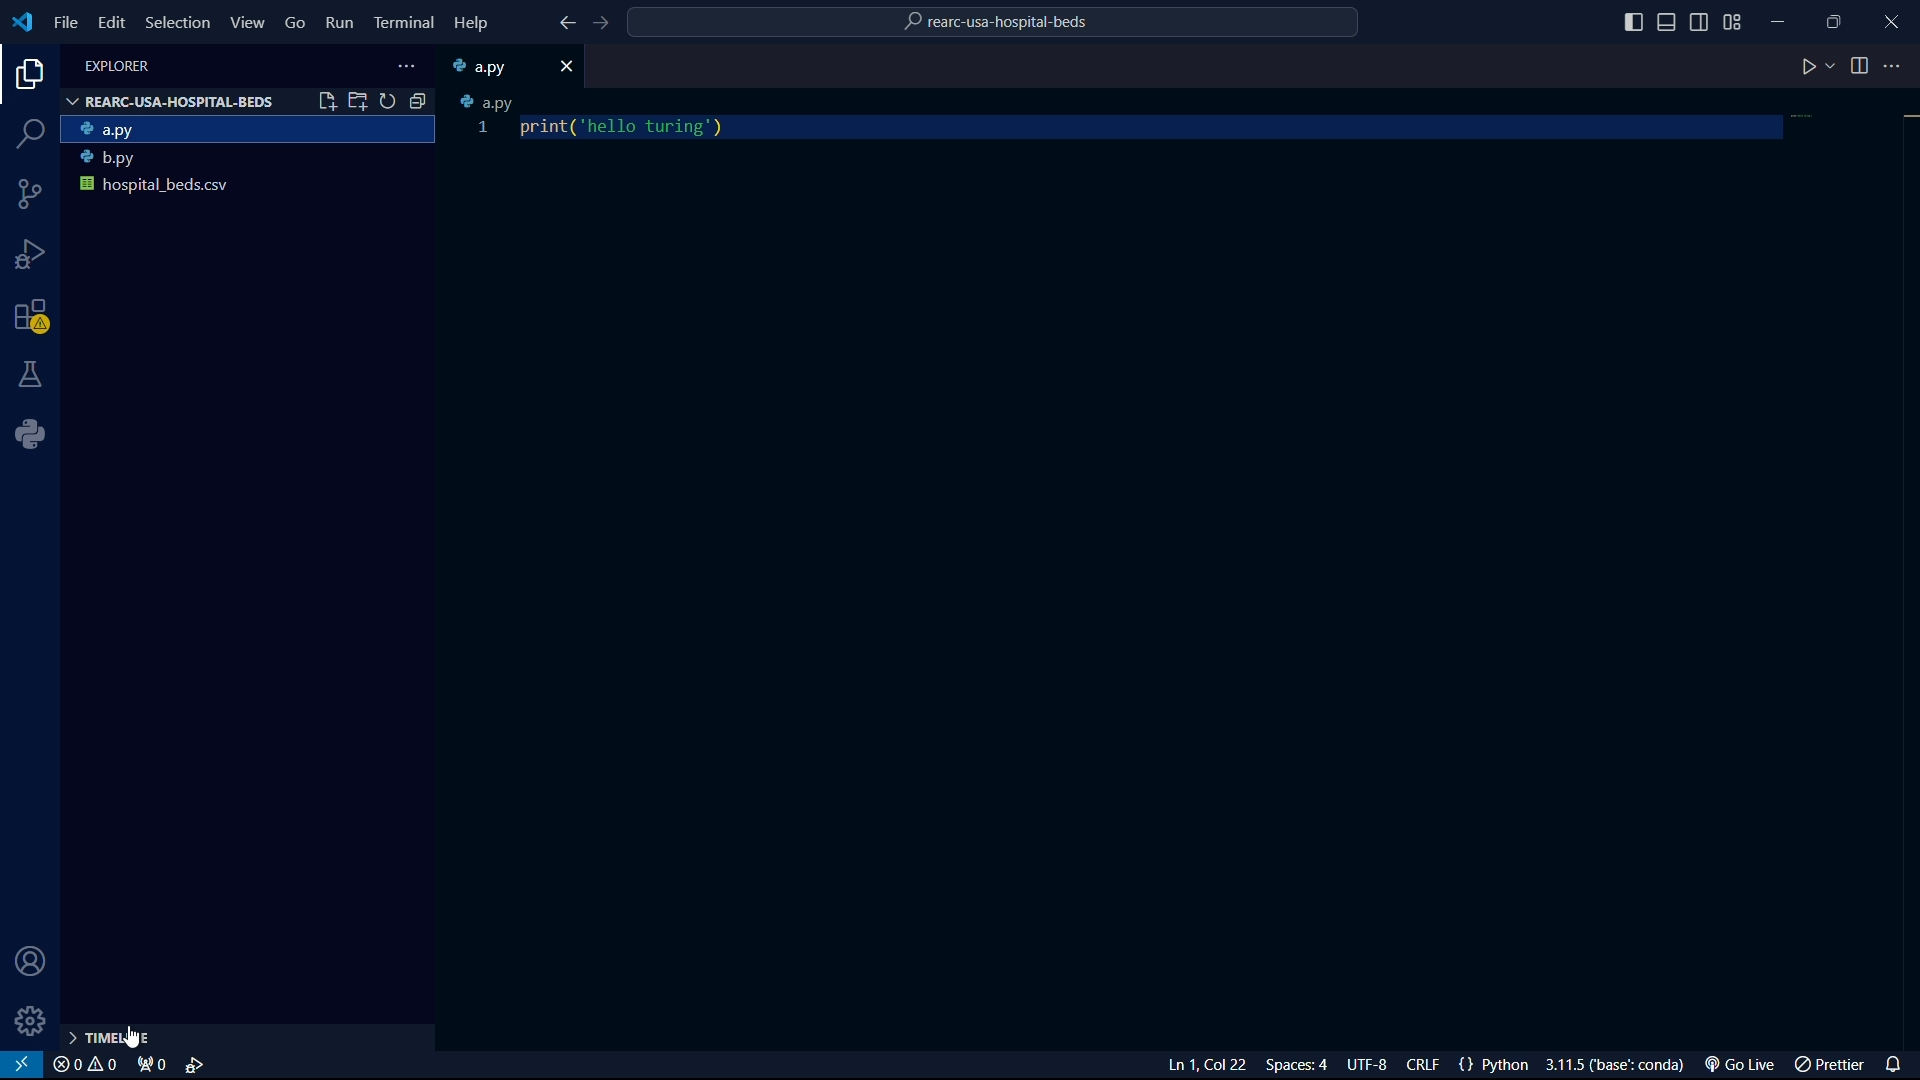 Image resolution: width=1920 pixels, height=1080 pixels. What do you see at coordinates (32, 964) in the screenshot?
I see `account` at bounding box center [32, 964].